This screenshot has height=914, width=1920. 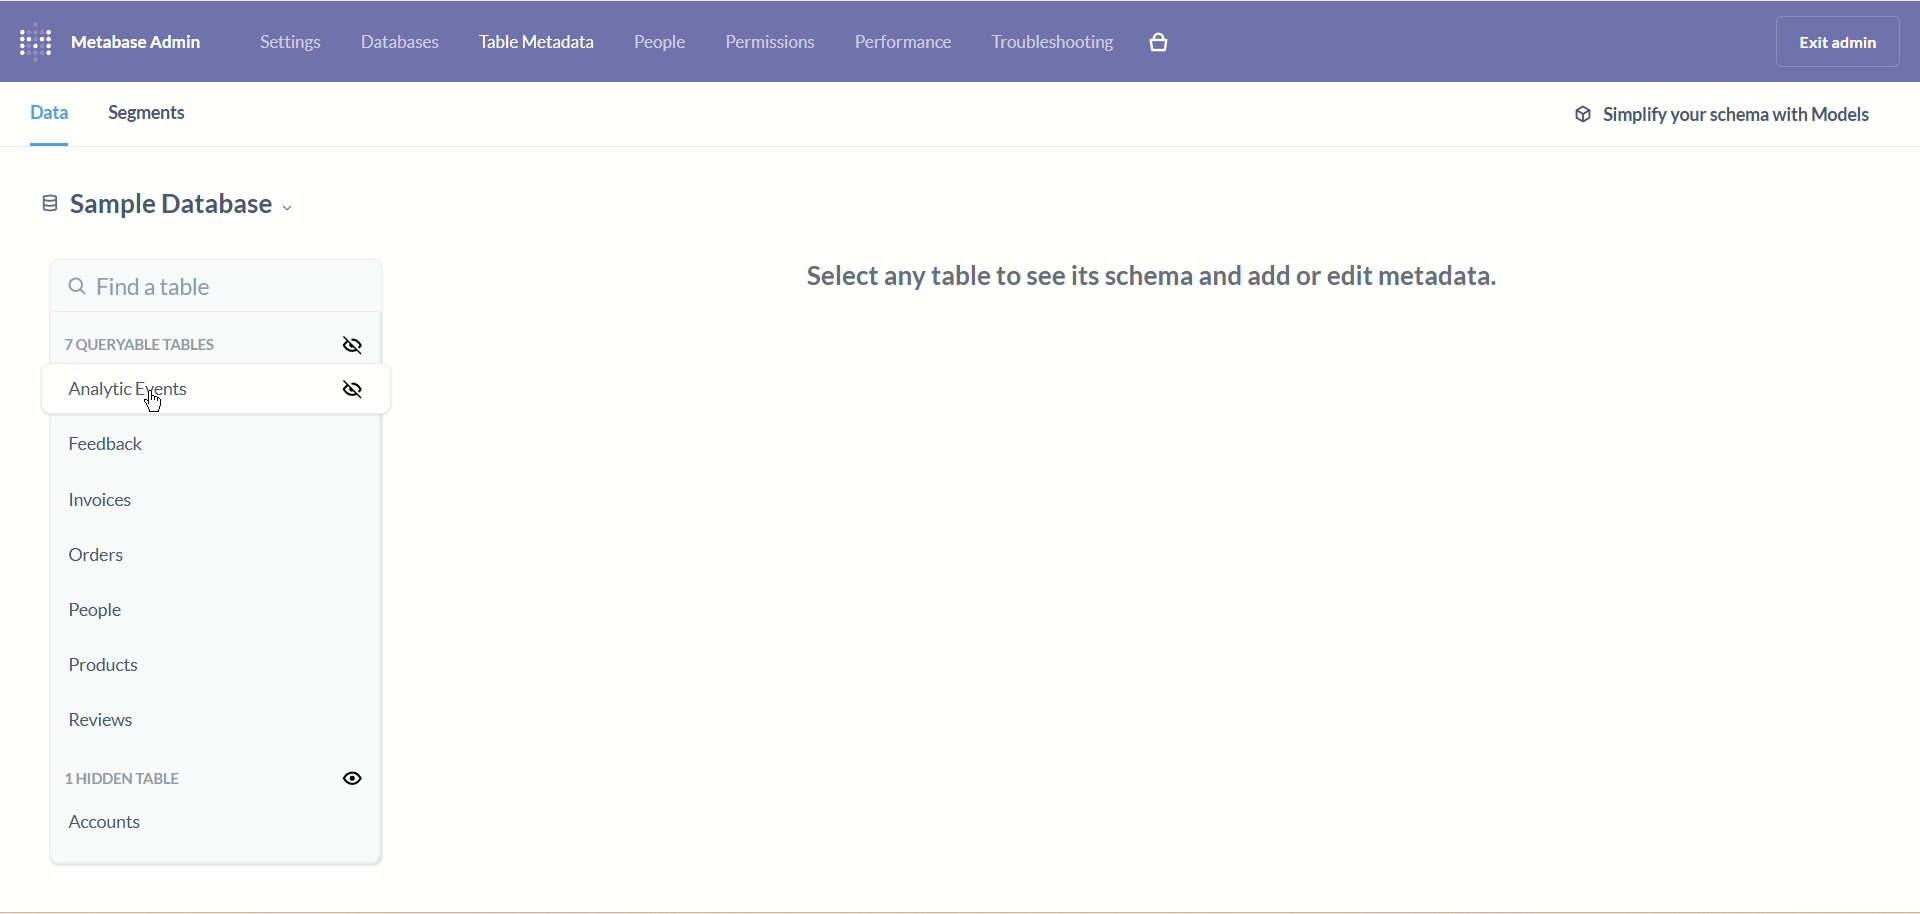 What do you see at coordinates (1828, 43) in the screenshot?
I see `Exit admin` at bounding box center [1828, 43].